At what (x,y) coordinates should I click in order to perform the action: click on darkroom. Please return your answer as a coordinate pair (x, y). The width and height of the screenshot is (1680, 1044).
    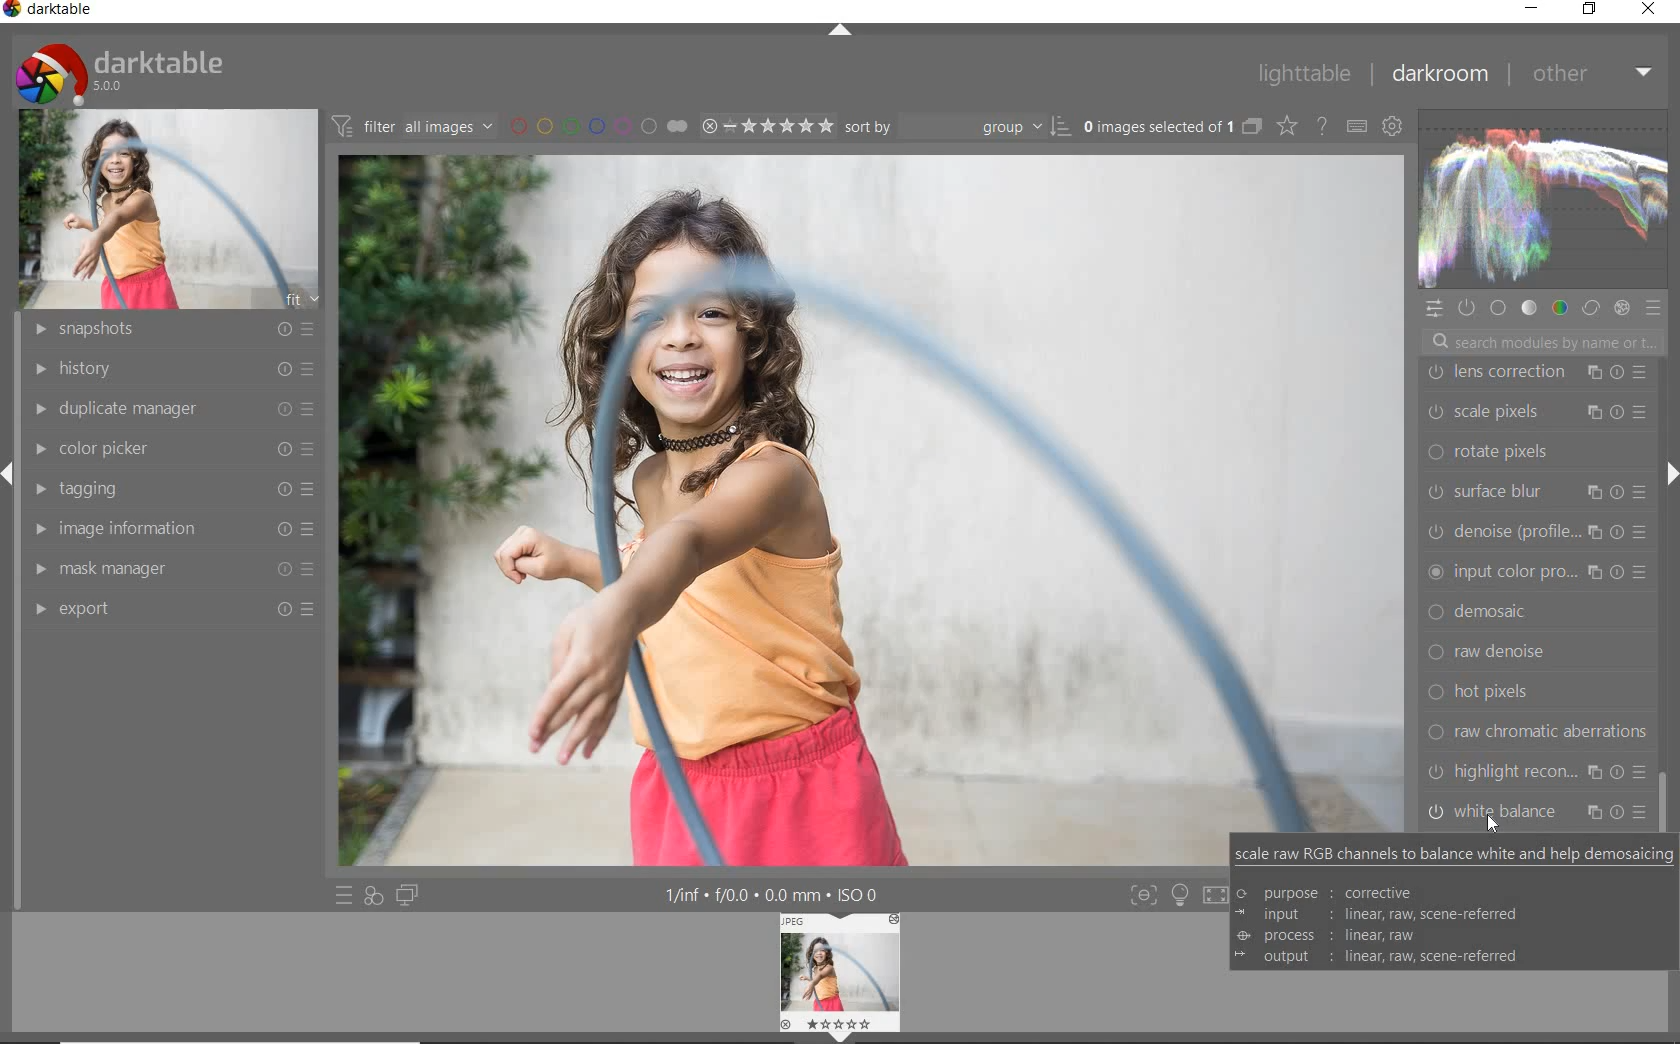
    Looking at the image, I should click on (1443, 75).